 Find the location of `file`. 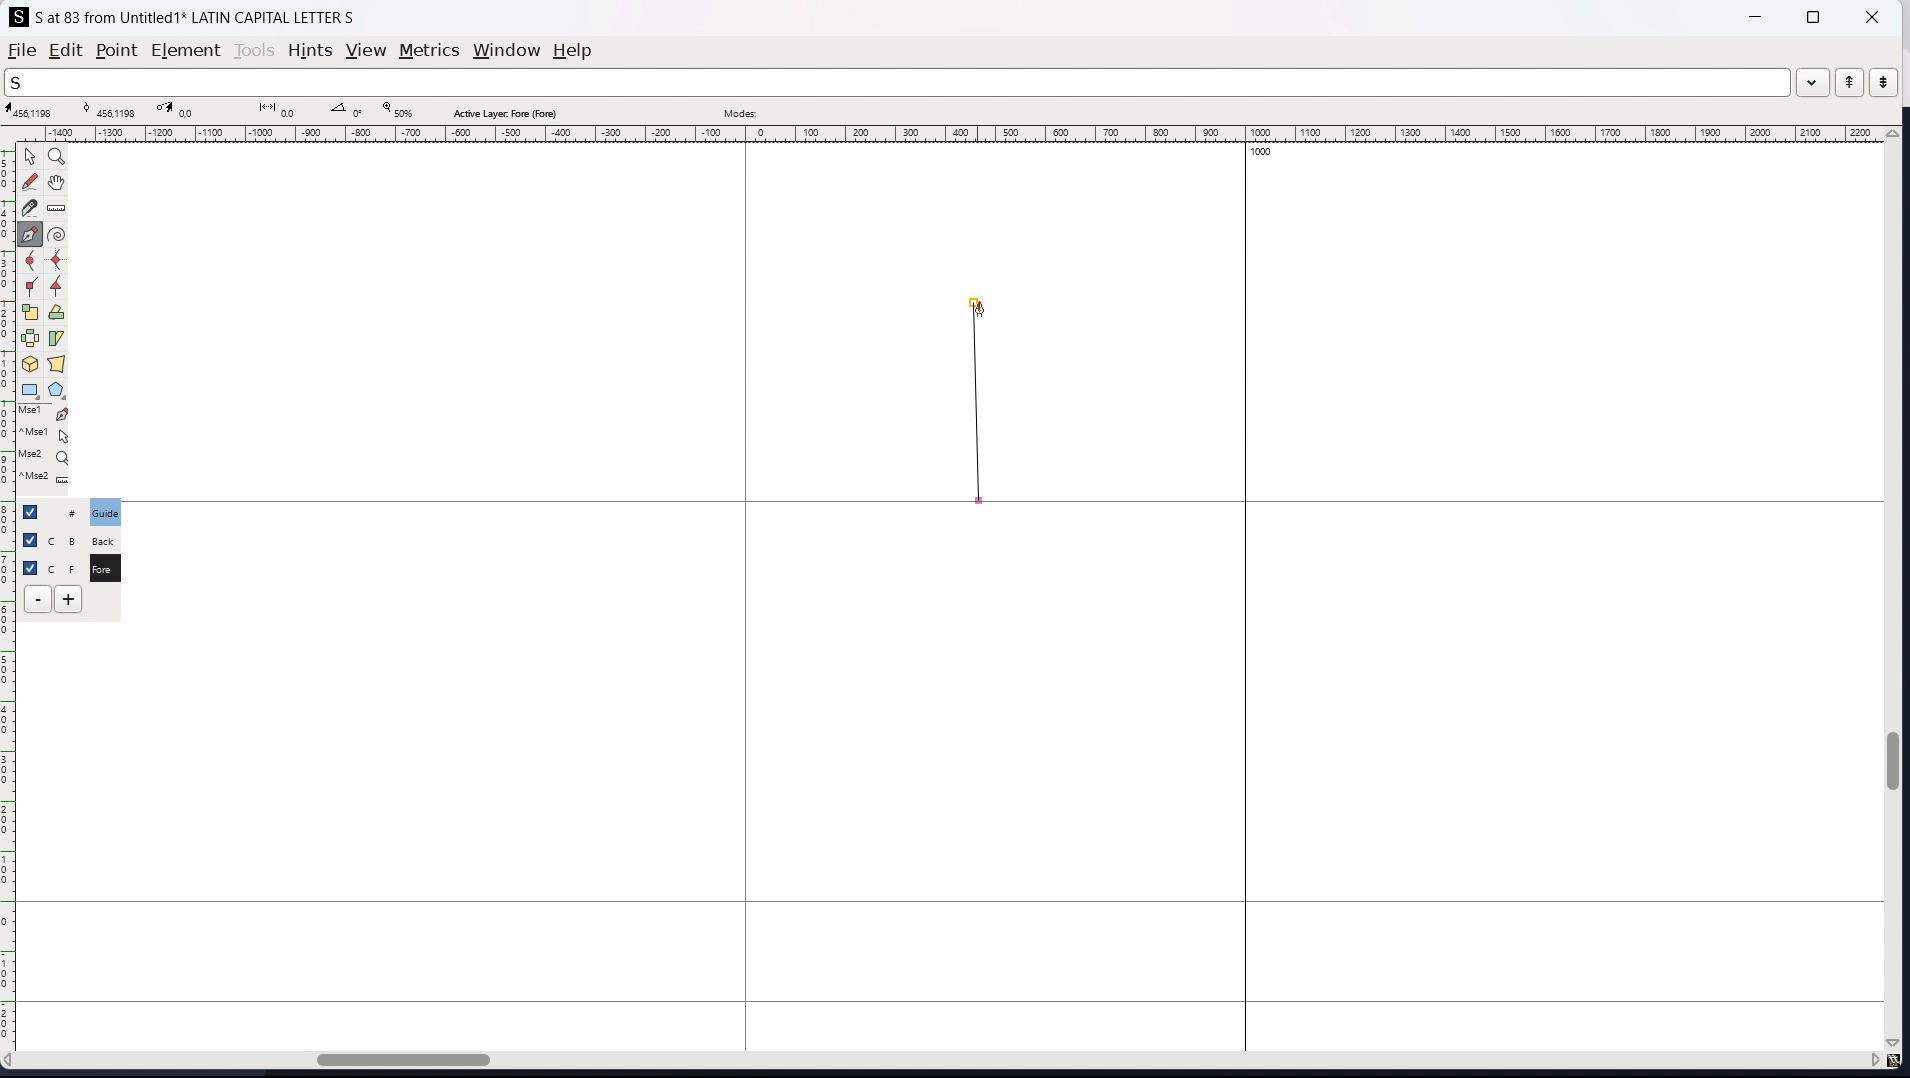

file is located at coordinates (22, 50).